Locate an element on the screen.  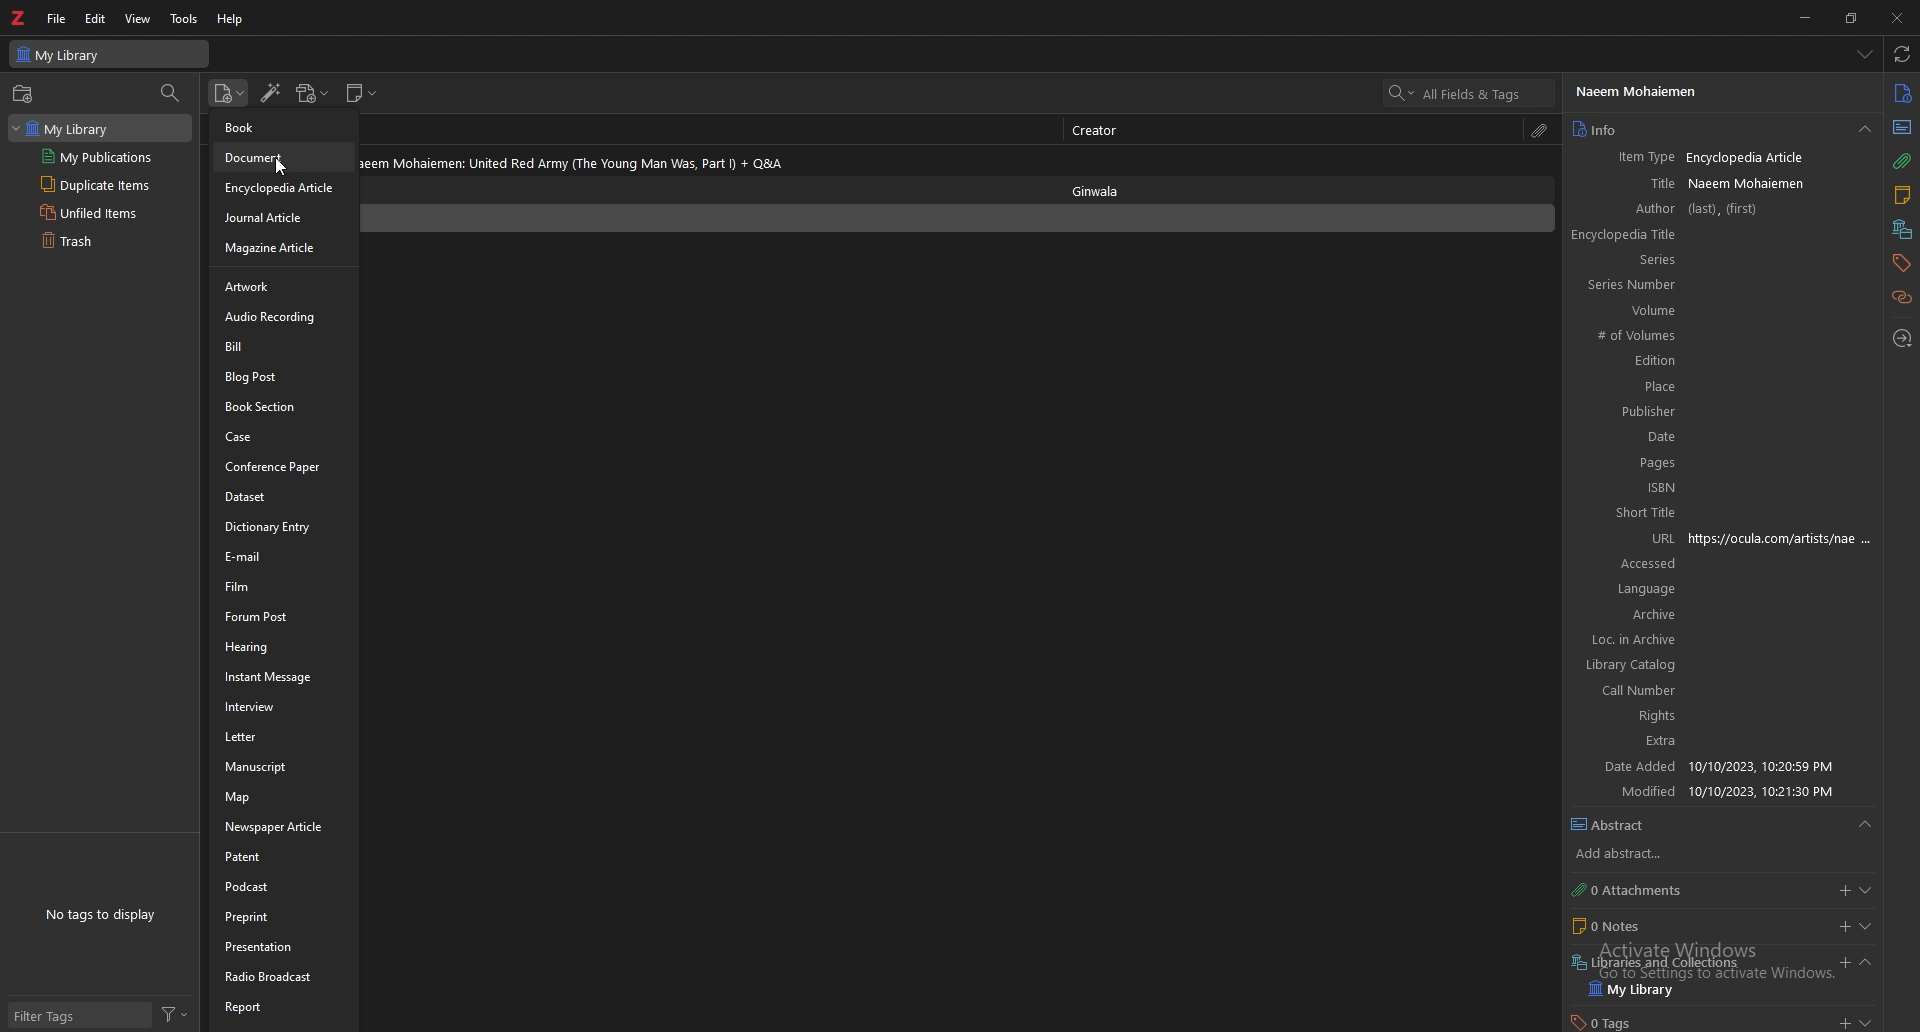
new collection is located at coordinates (25, 94).